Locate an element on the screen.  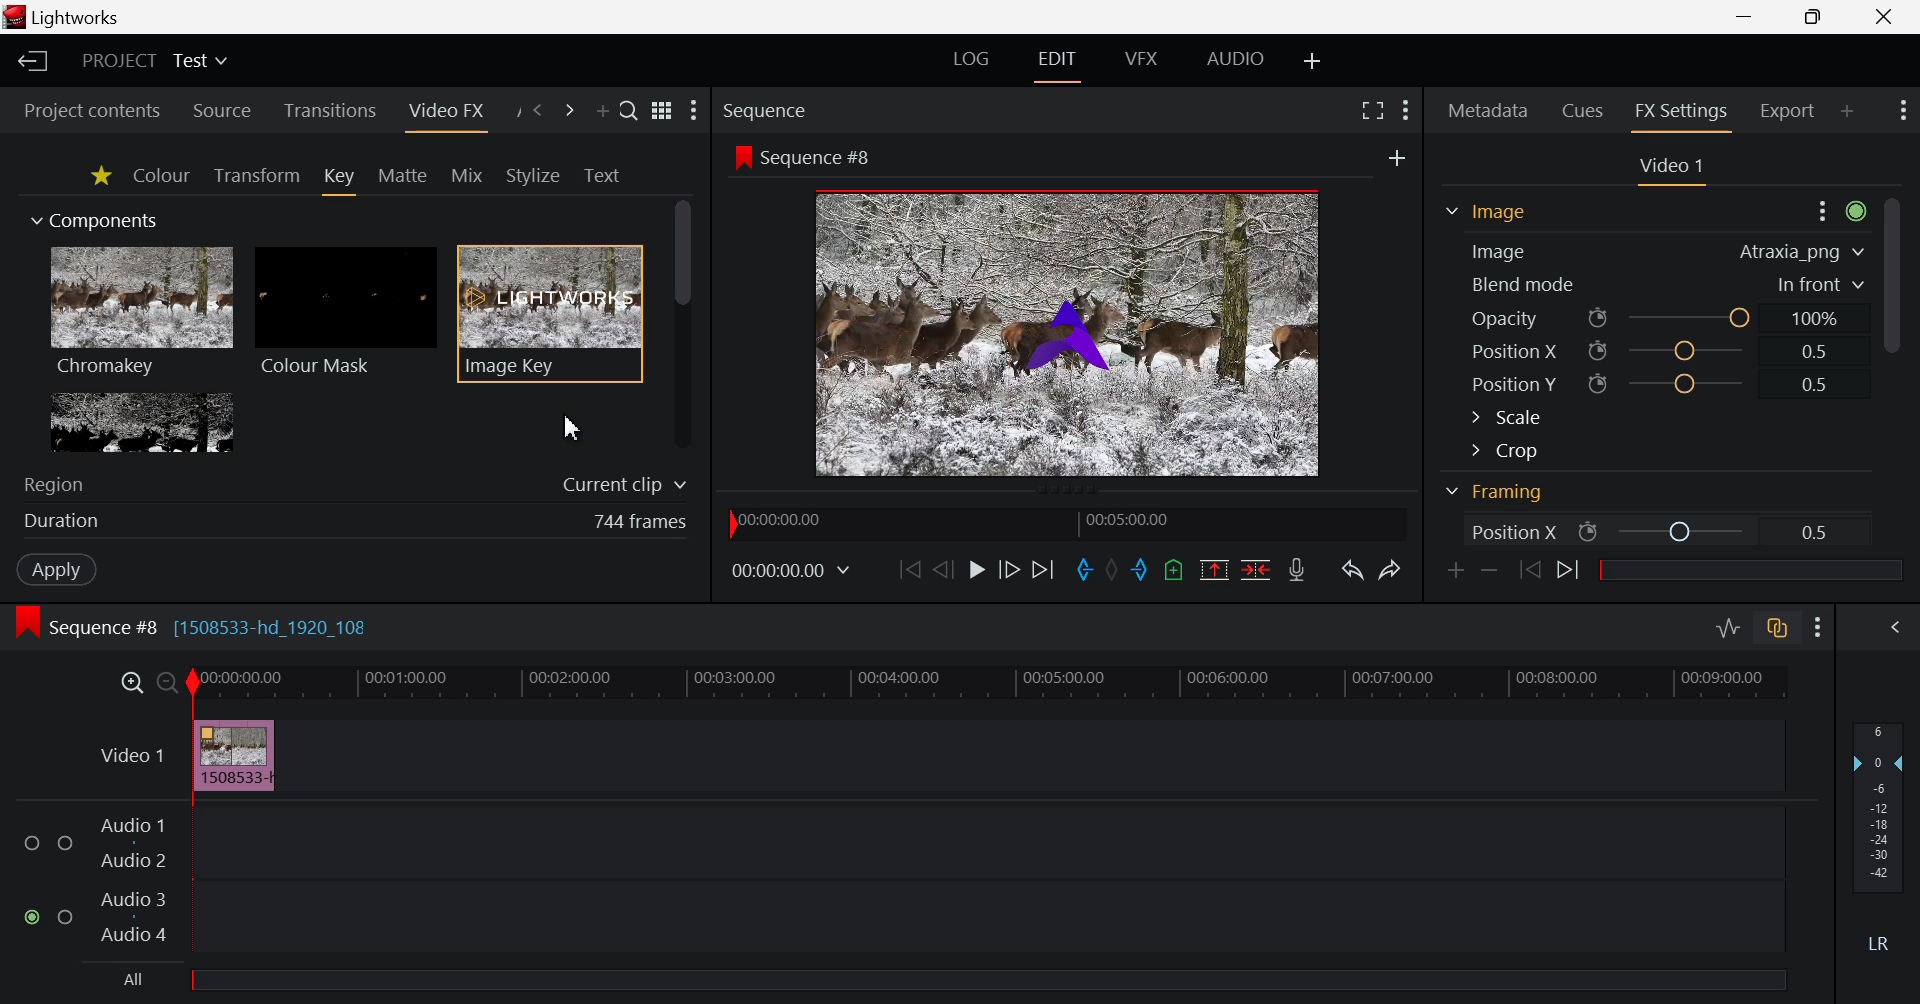
VFX Layout is located at coordinates (1139, 62).